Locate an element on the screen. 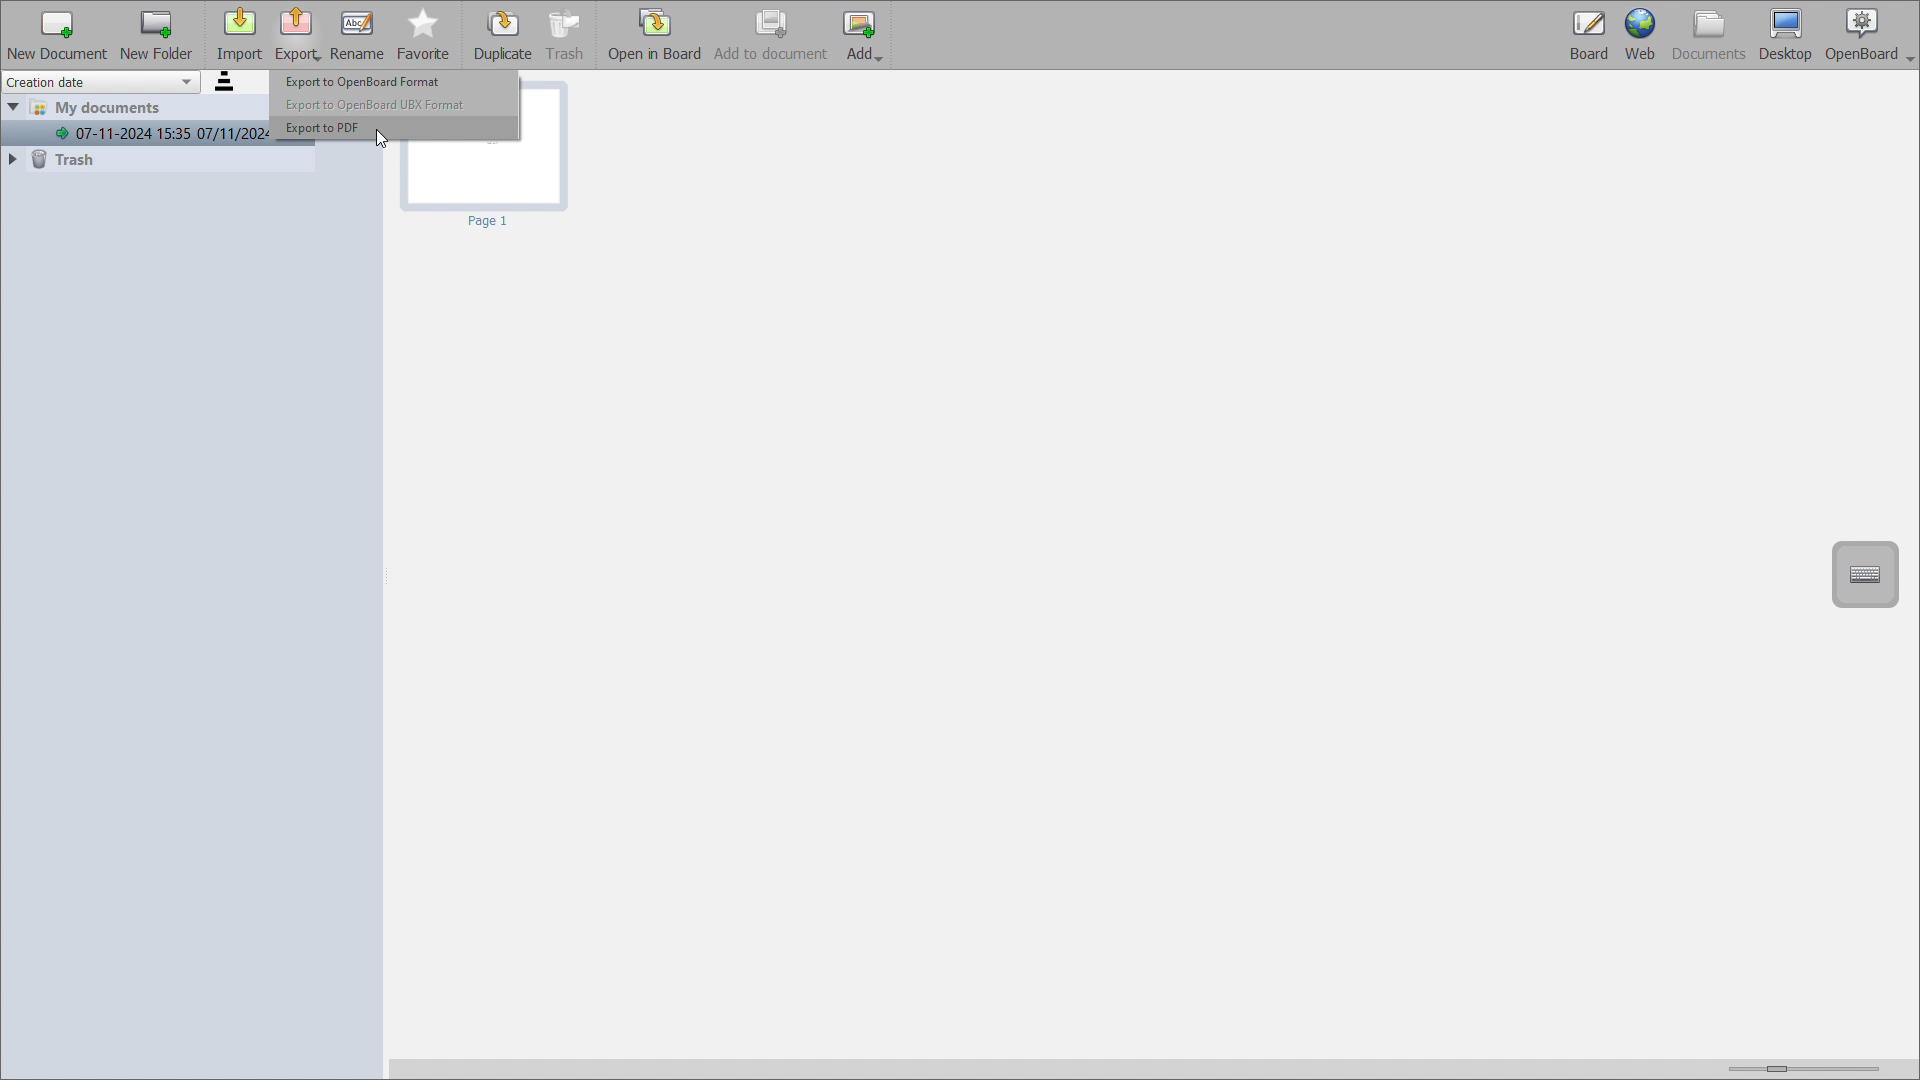 The image size is (1920, 1080). add image is located at coordinates (862, 35).